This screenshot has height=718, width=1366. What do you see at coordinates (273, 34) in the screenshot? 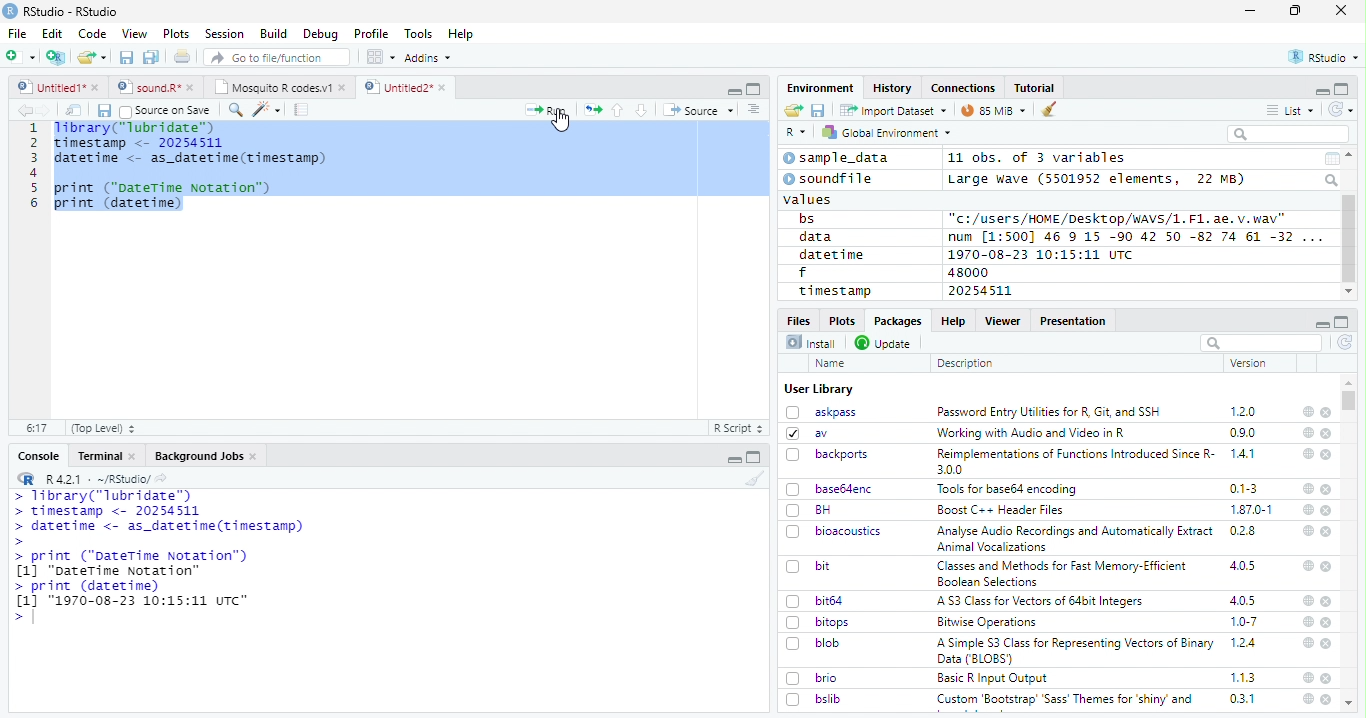
I see `Build` at bounding box center [273, 34].